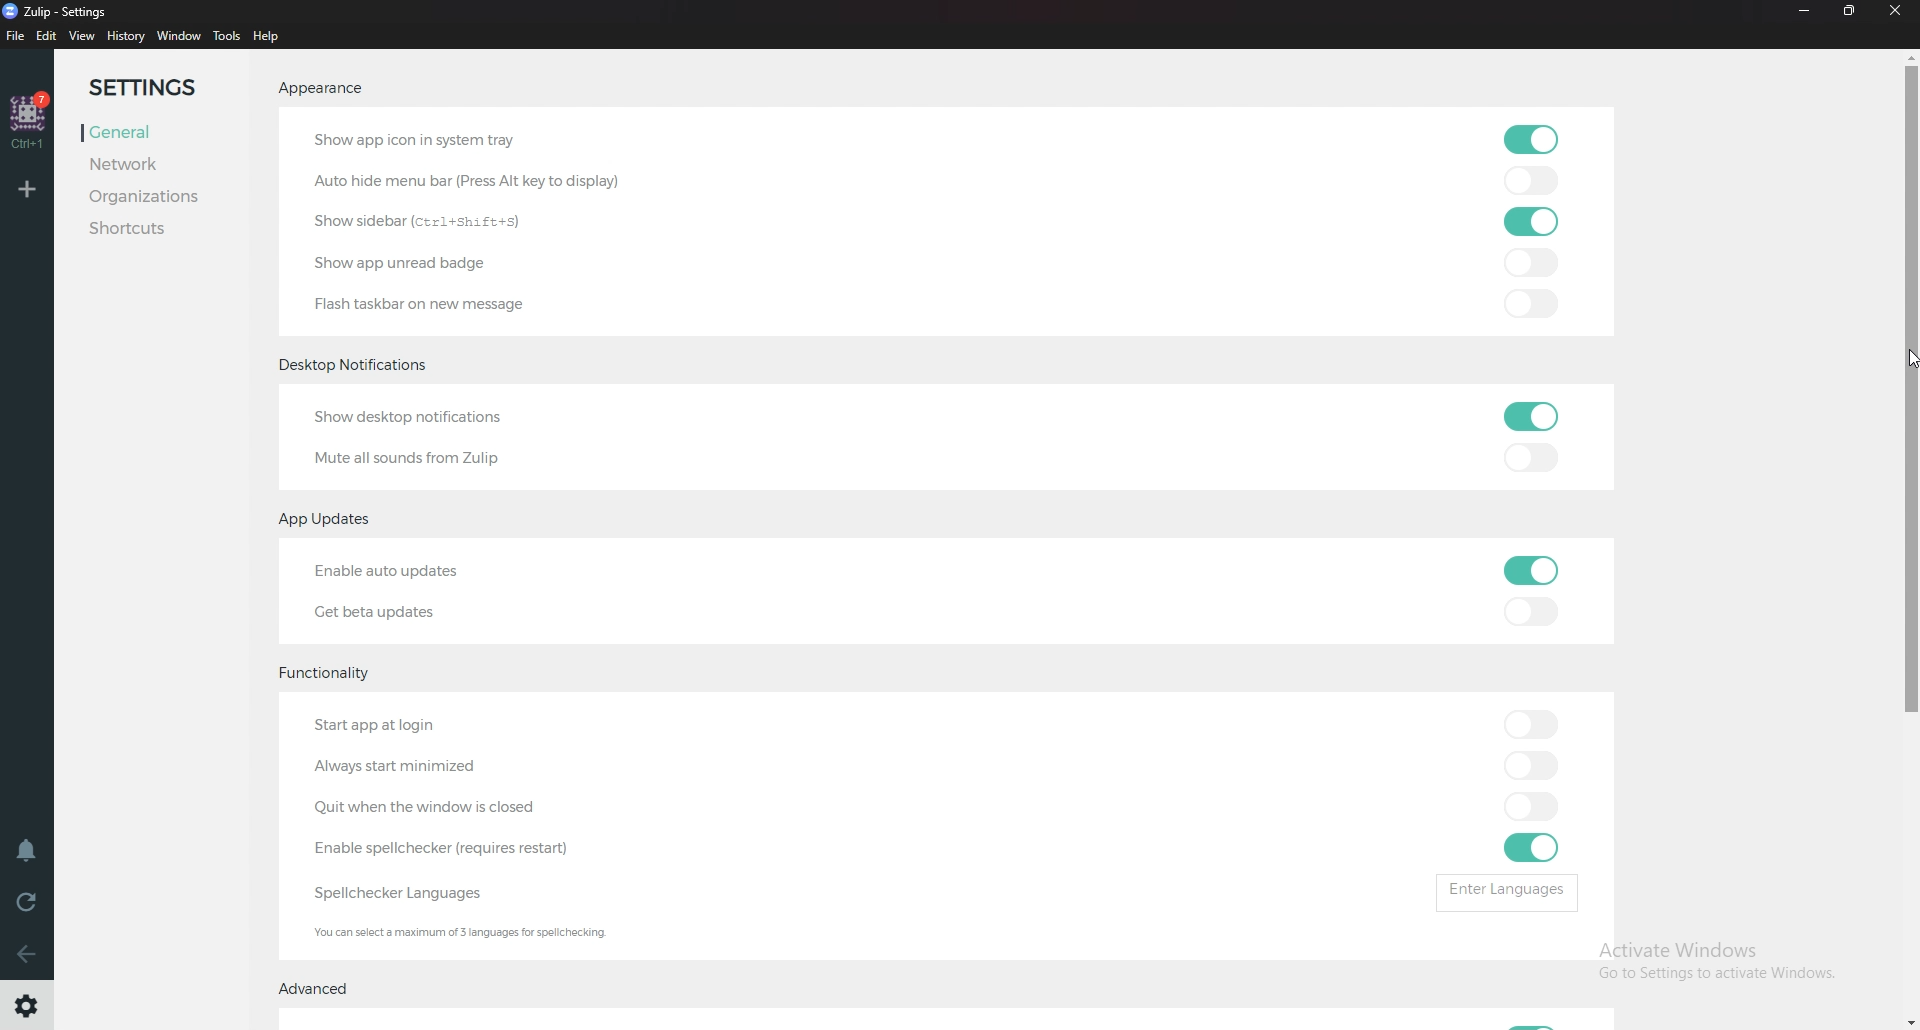 The width and height of the screenshot is (1920, 1030). Describe the element at coordinates (1530, 848) in the screenshot. I see `toggle` at that location.